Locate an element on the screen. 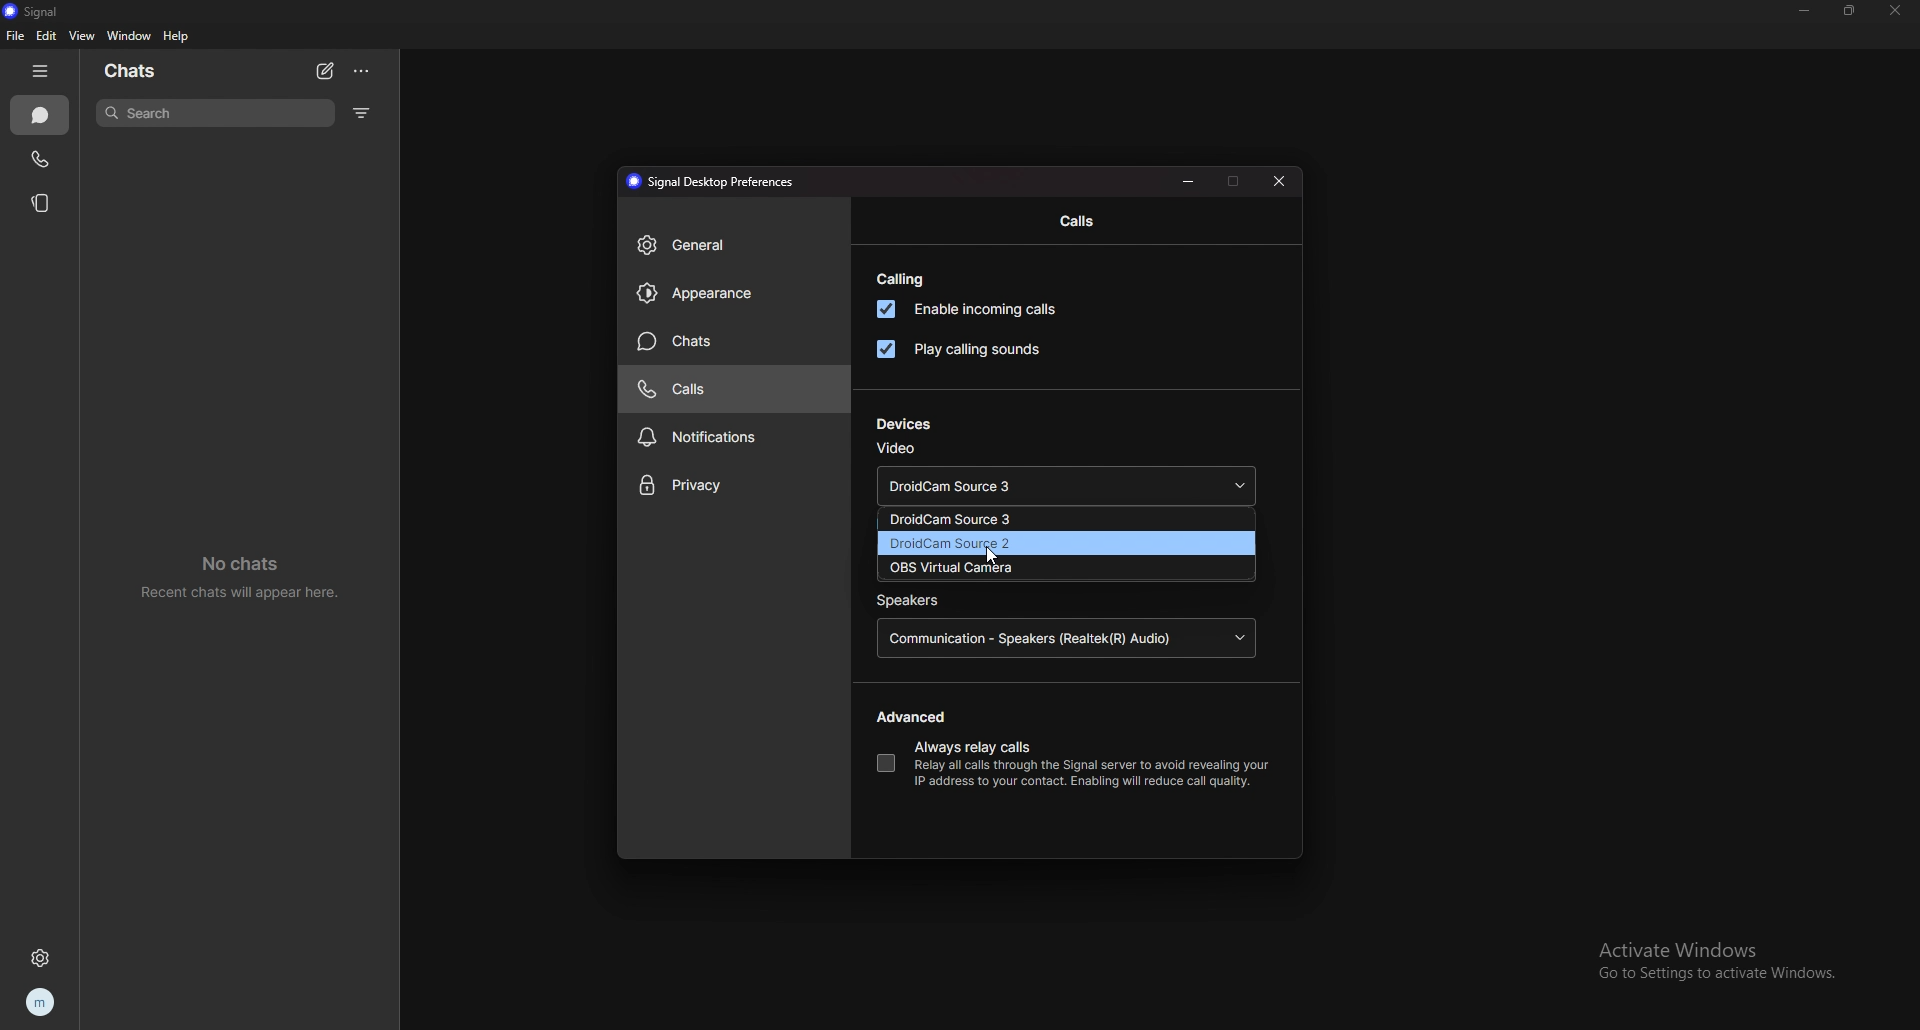 The width and height of the screenshot is (1920, 1030). calls is located at coordinates (1078, 222).